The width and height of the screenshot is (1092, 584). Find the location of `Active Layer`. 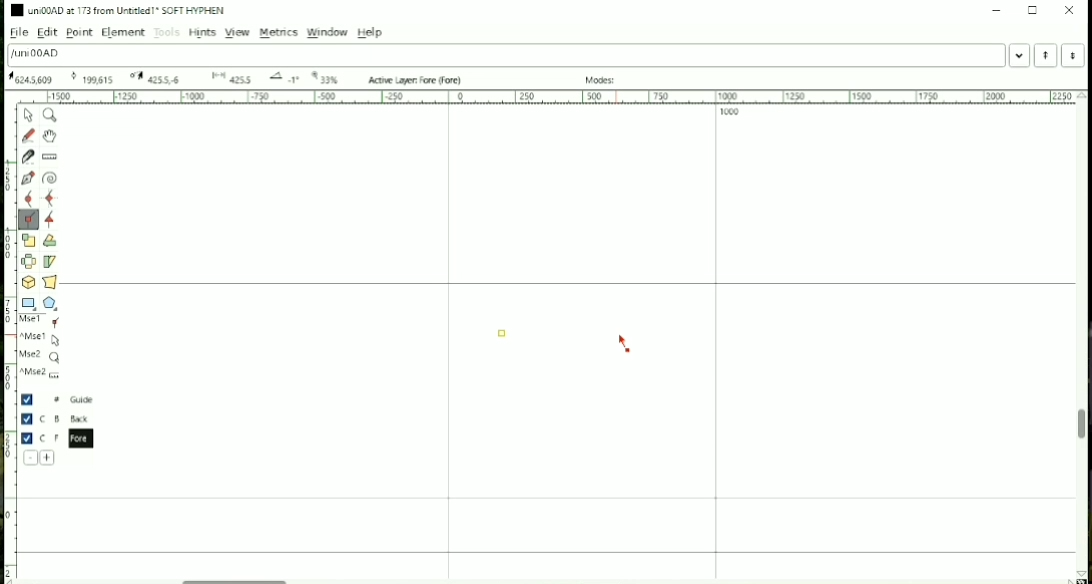

Active Layer is located at coordinates (417, 80).